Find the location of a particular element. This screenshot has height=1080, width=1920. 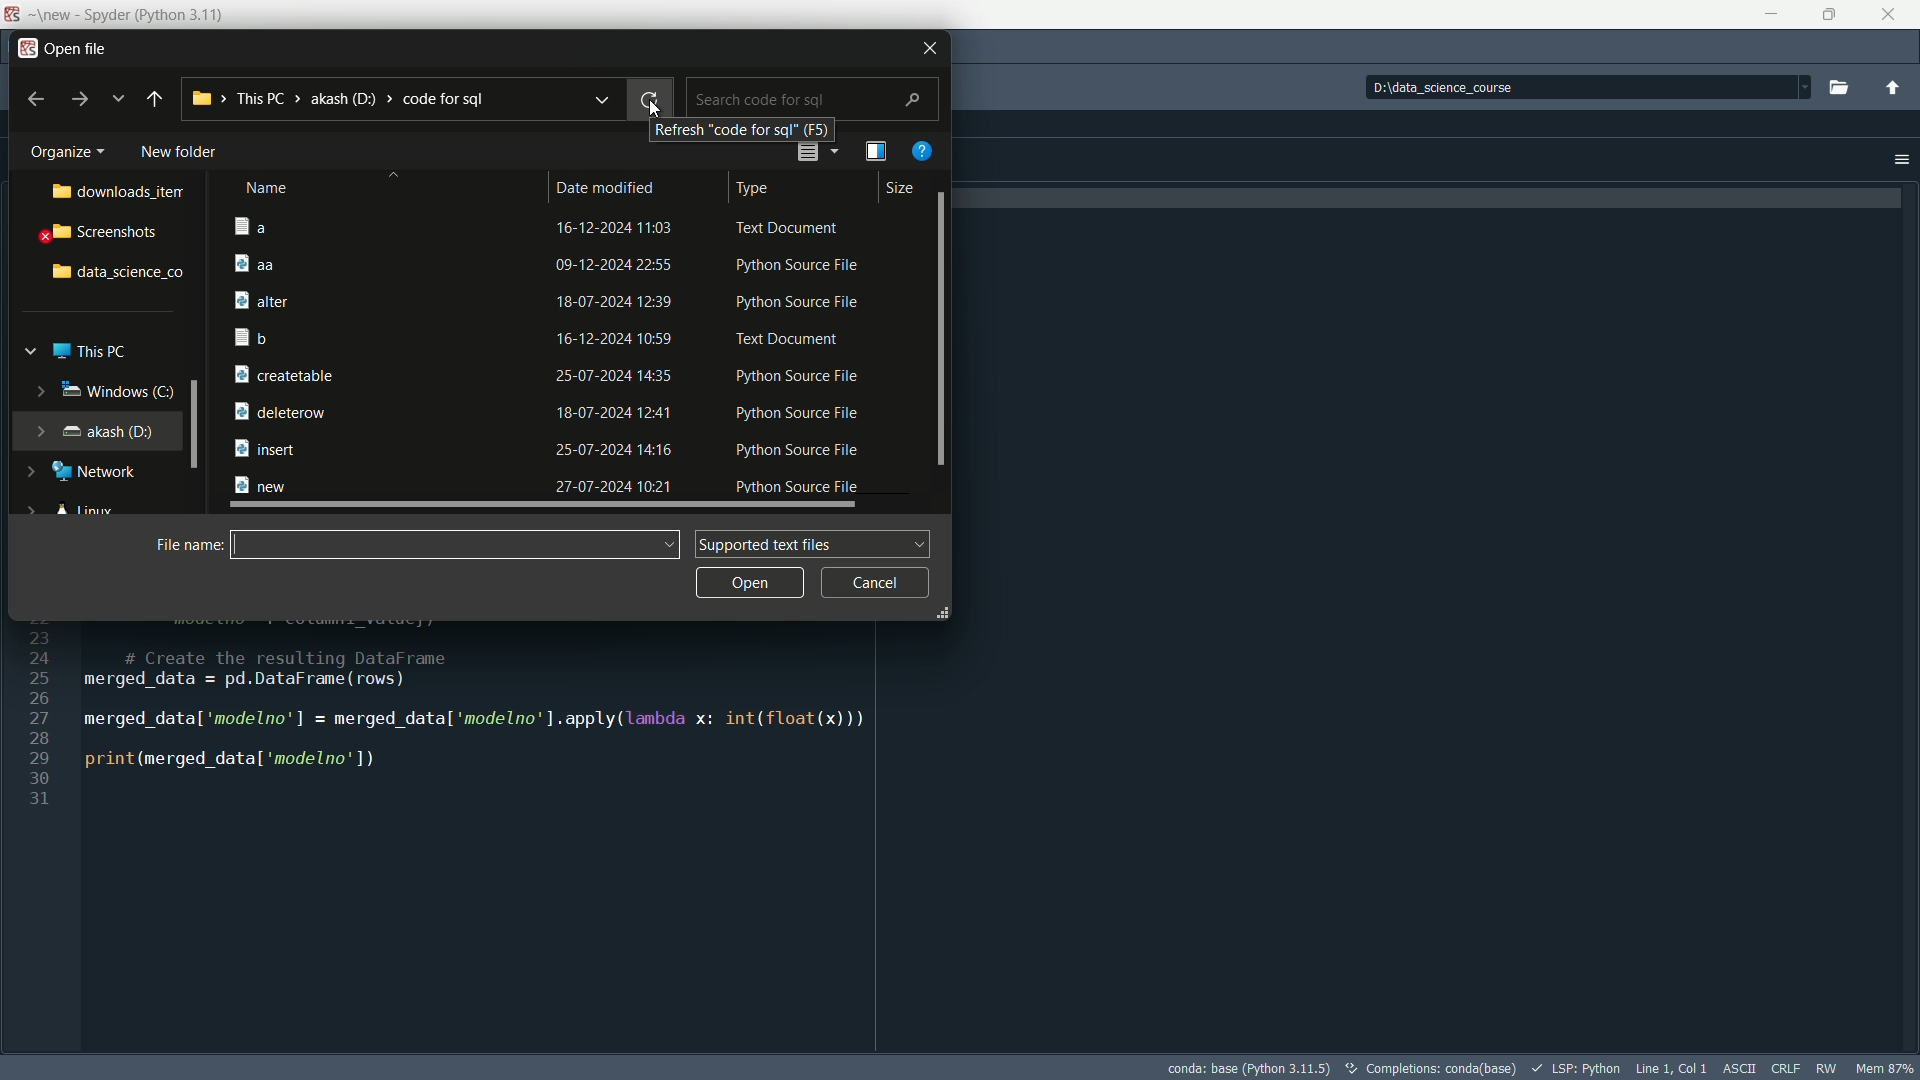

file eol status is located at coordinates (1787, 1067).